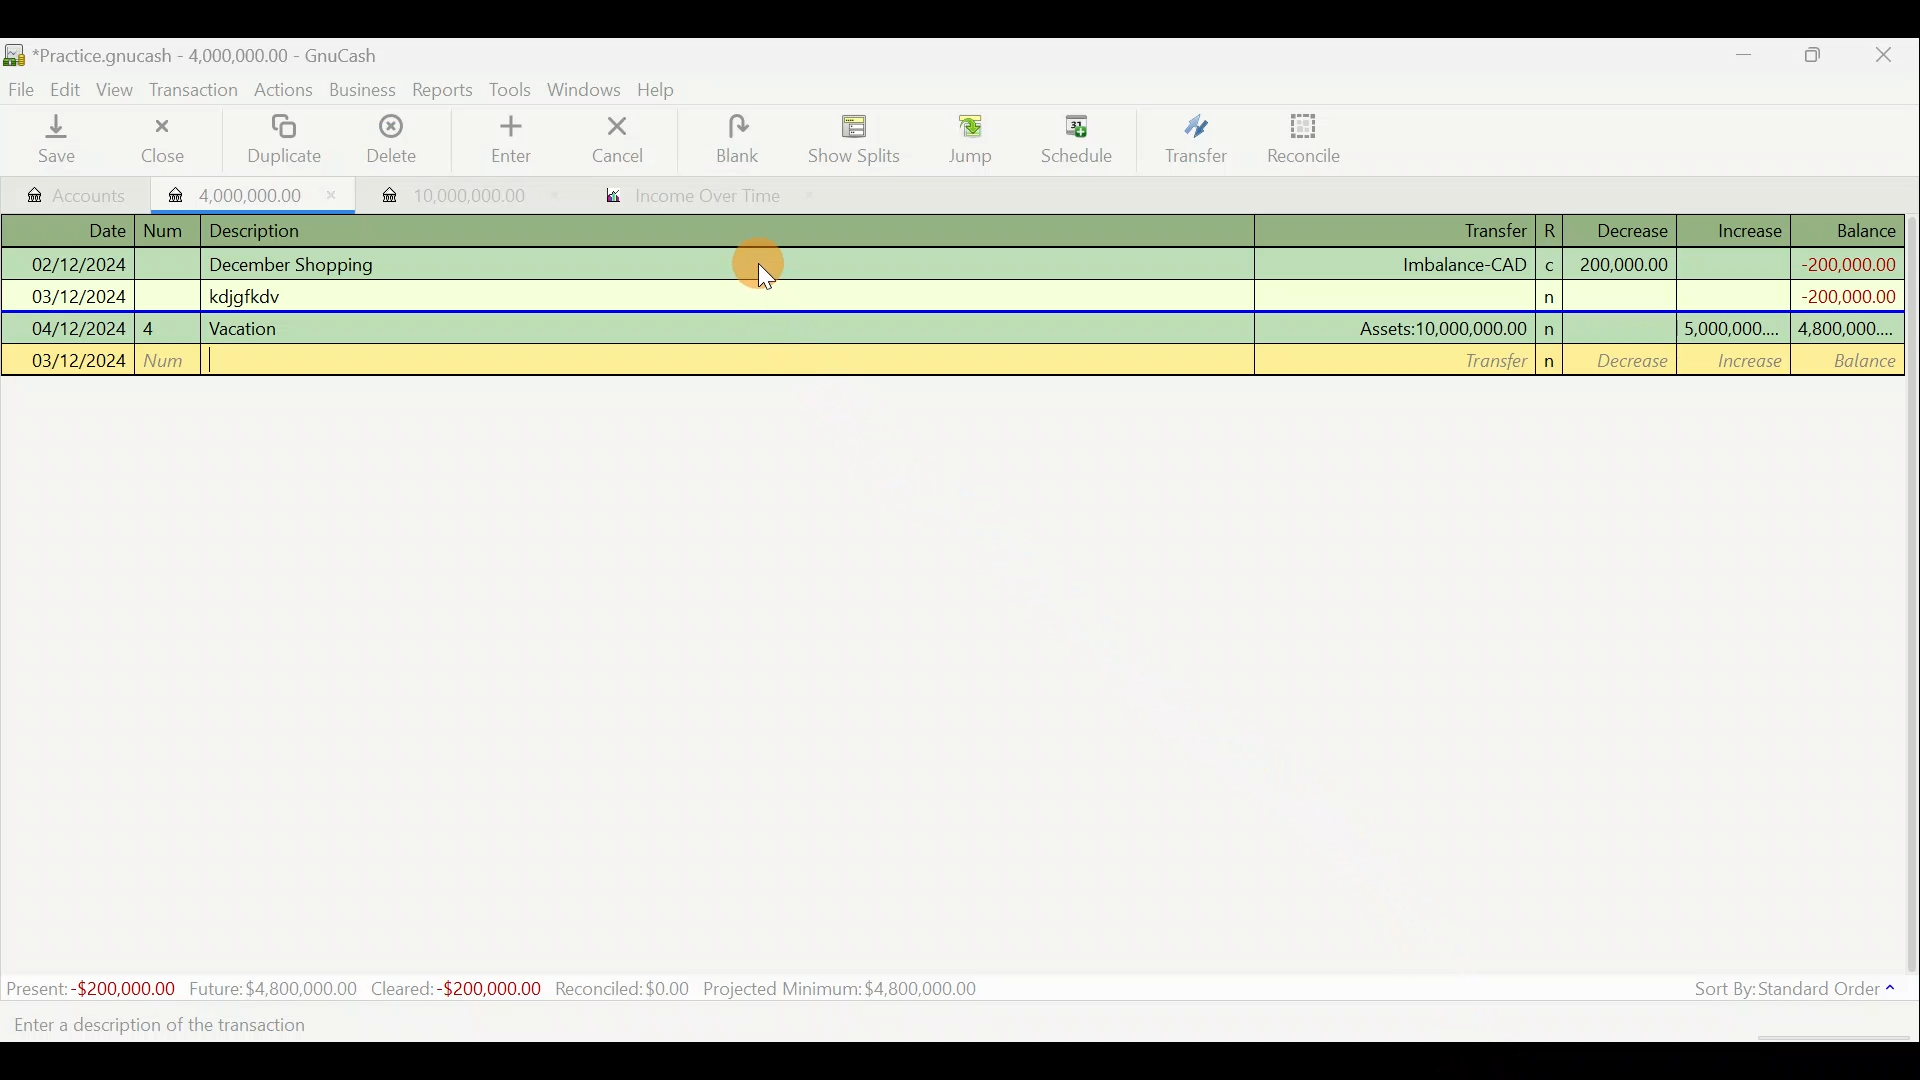  What do you see at coordinates (587, 91) in the screenshot?
I see `Windows` at bounding box center [587, 91].